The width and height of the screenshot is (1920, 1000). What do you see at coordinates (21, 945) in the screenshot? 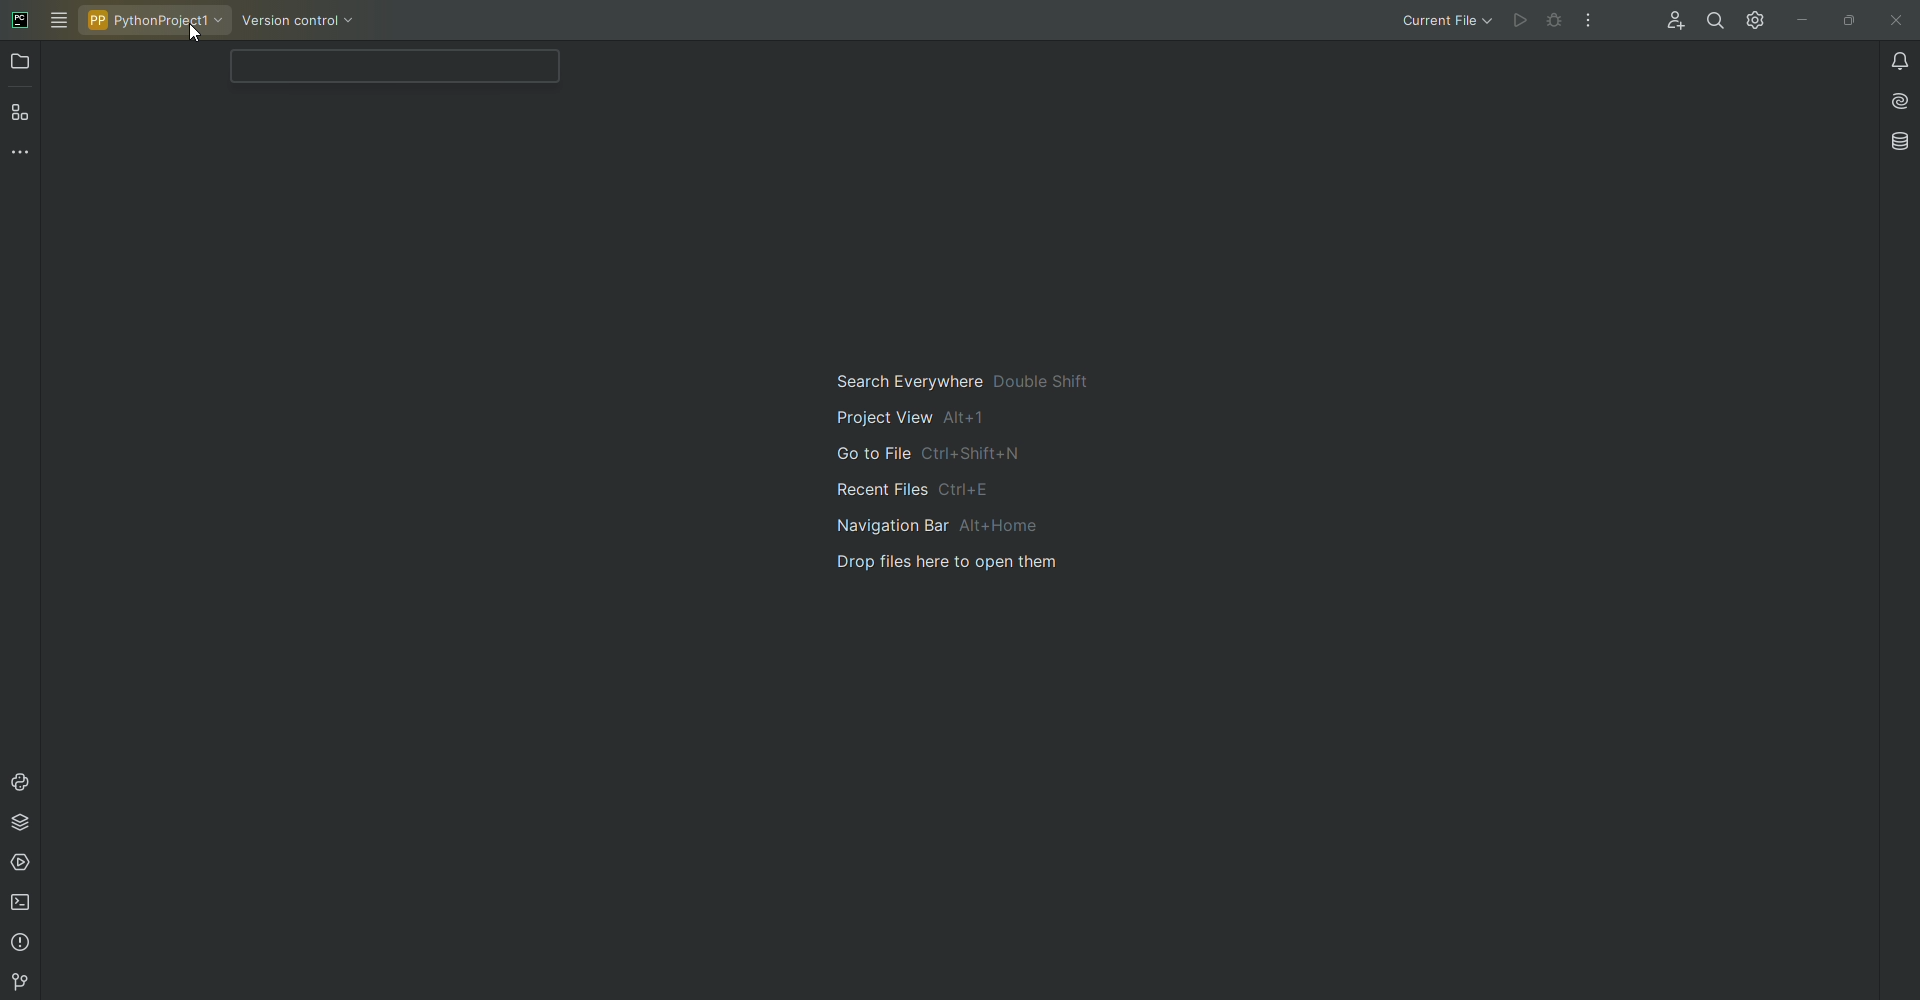
I see `Problems` at bounding box center [21, 945].